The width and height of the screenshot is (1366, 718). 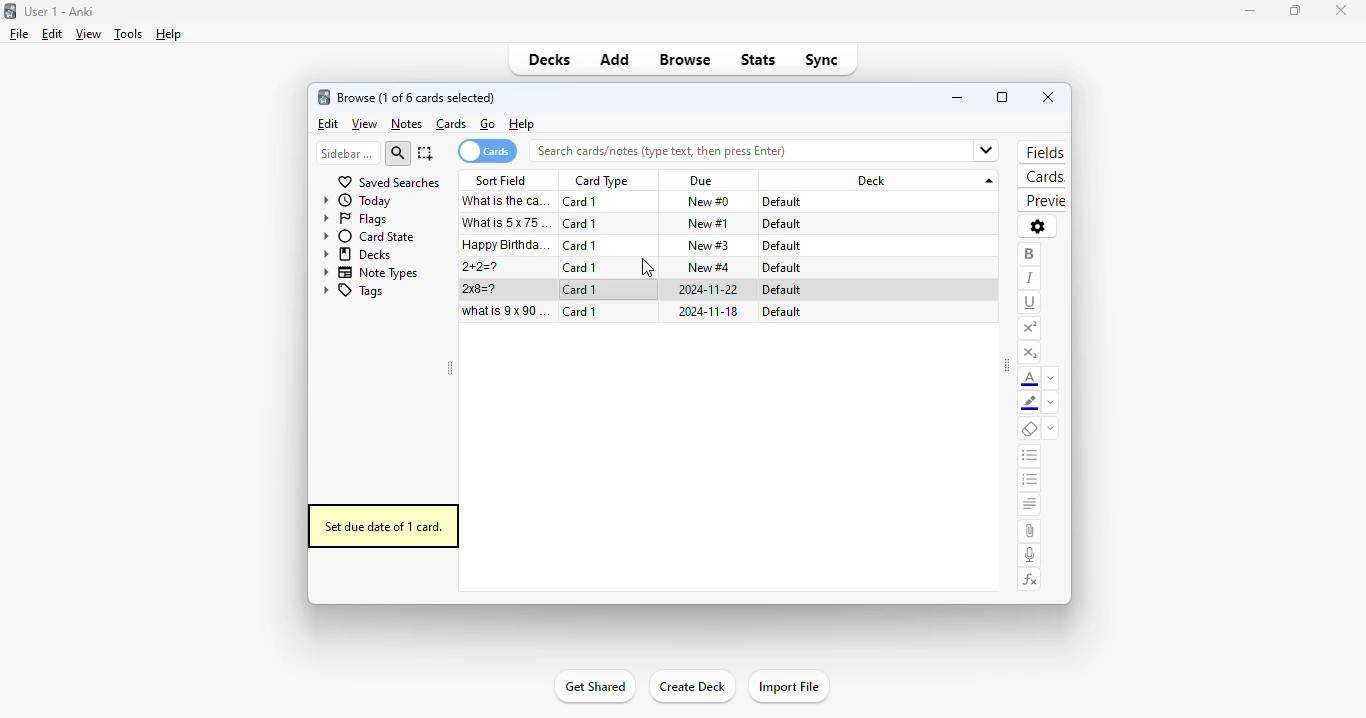 I want to click on italic, so click(x=1029, y=278).